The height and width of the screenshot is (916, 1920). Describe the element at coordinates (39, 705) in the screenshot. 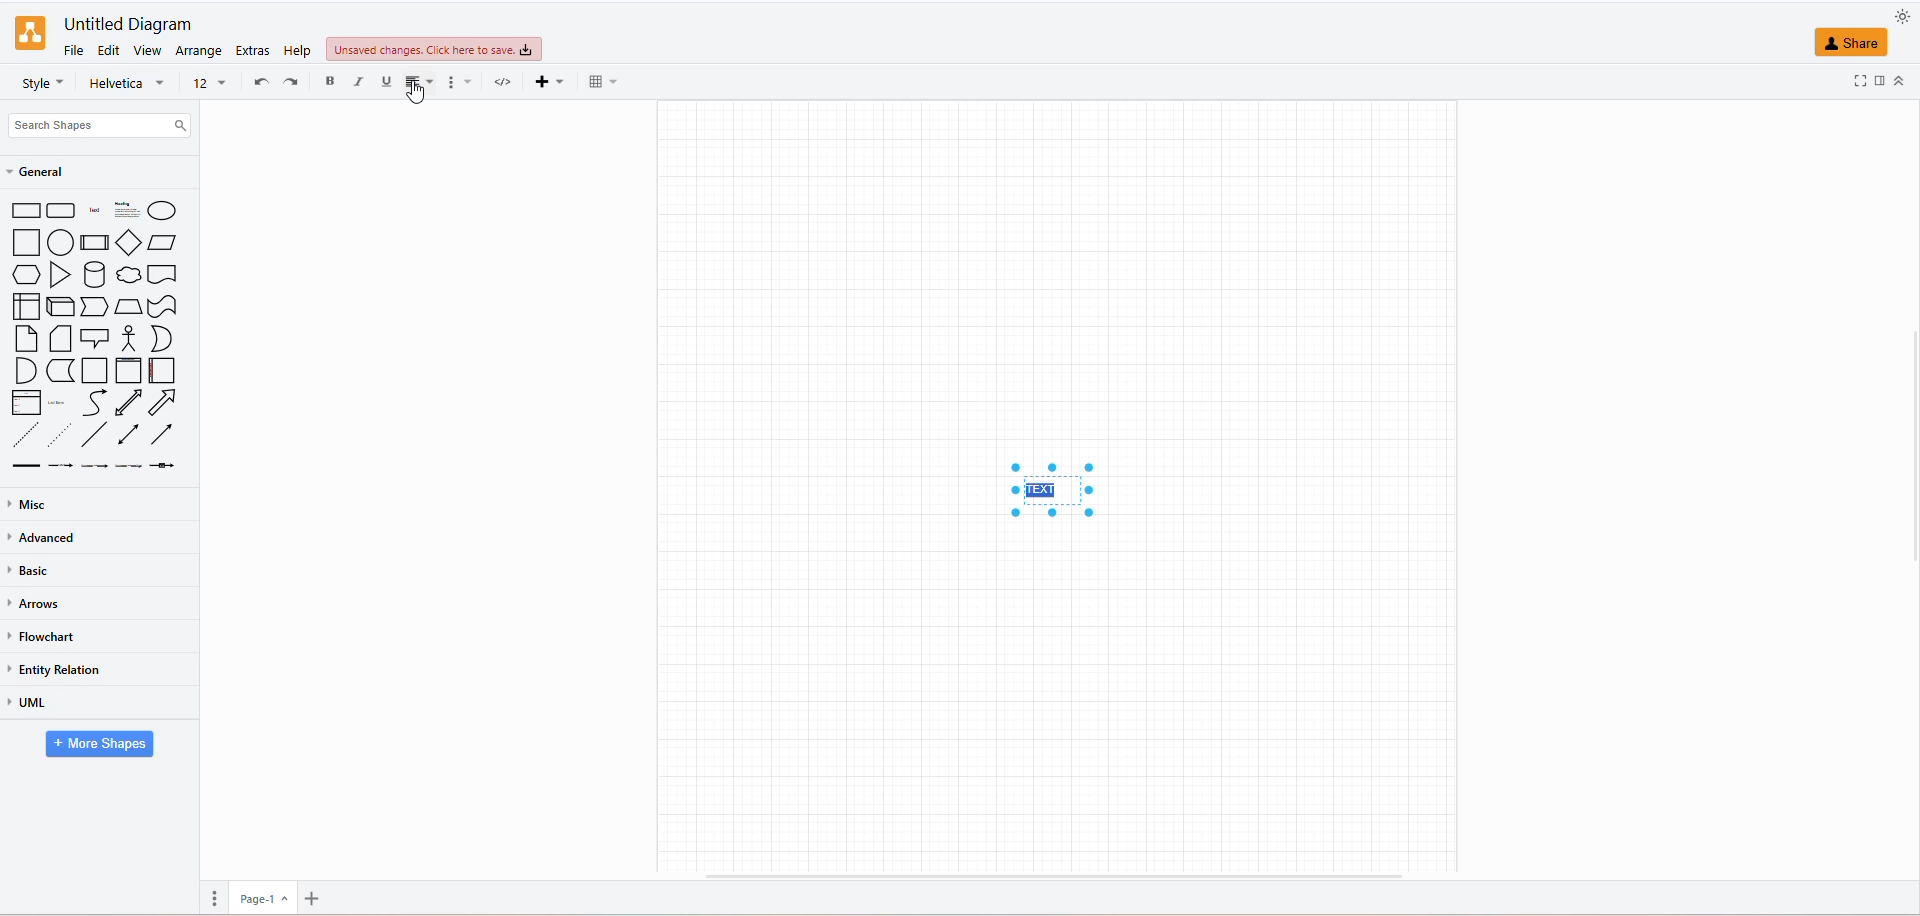

I see `uml` at that location.